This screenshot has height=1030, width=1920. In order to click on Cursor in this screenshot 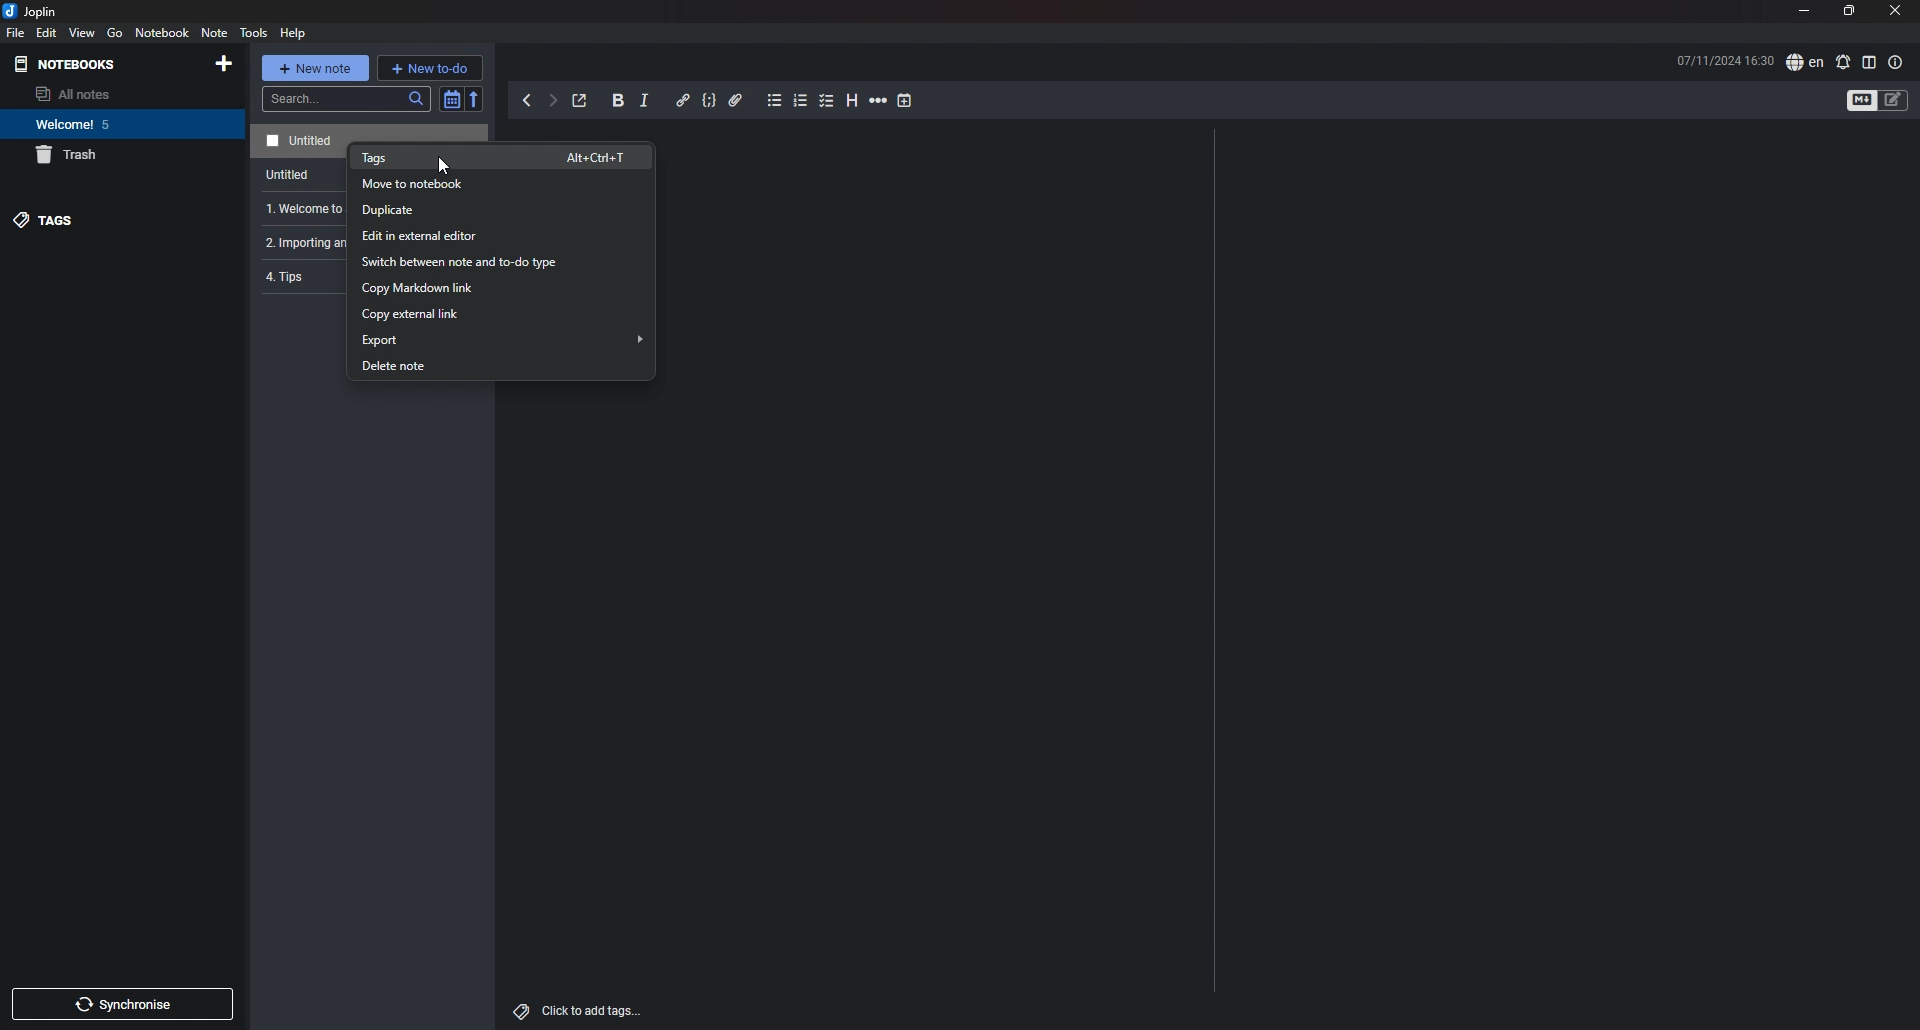, I will do `click(440, 168)`.